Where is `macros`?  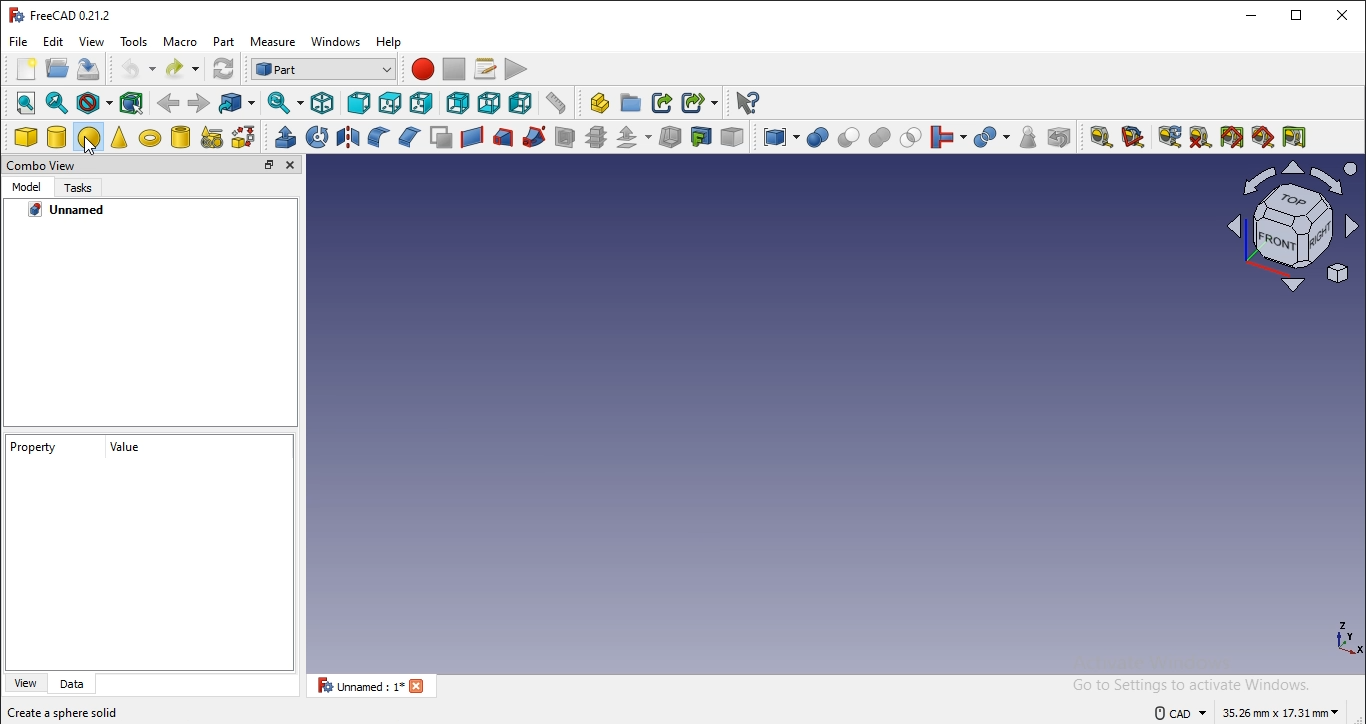 macros is located at coordinates (486, 69).